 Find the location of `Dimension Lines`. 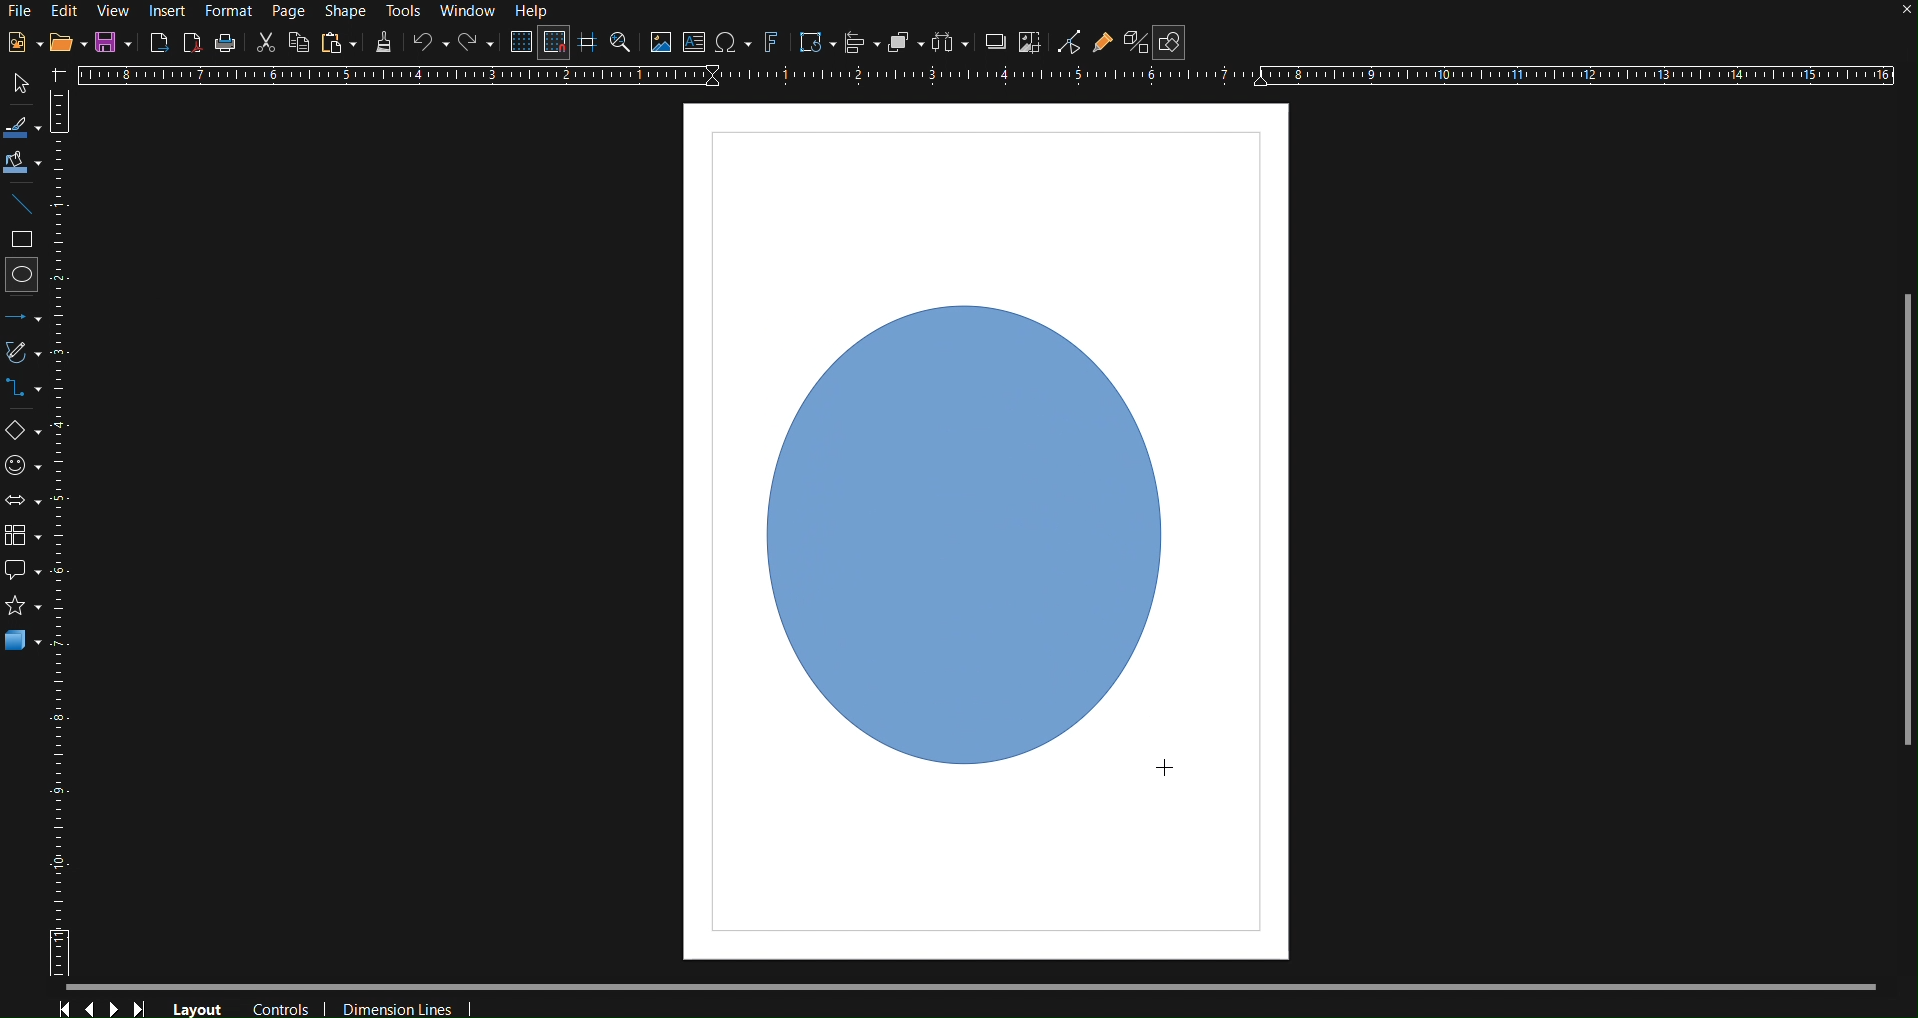

Dimension Lines is located at coordinates (402, 1005).